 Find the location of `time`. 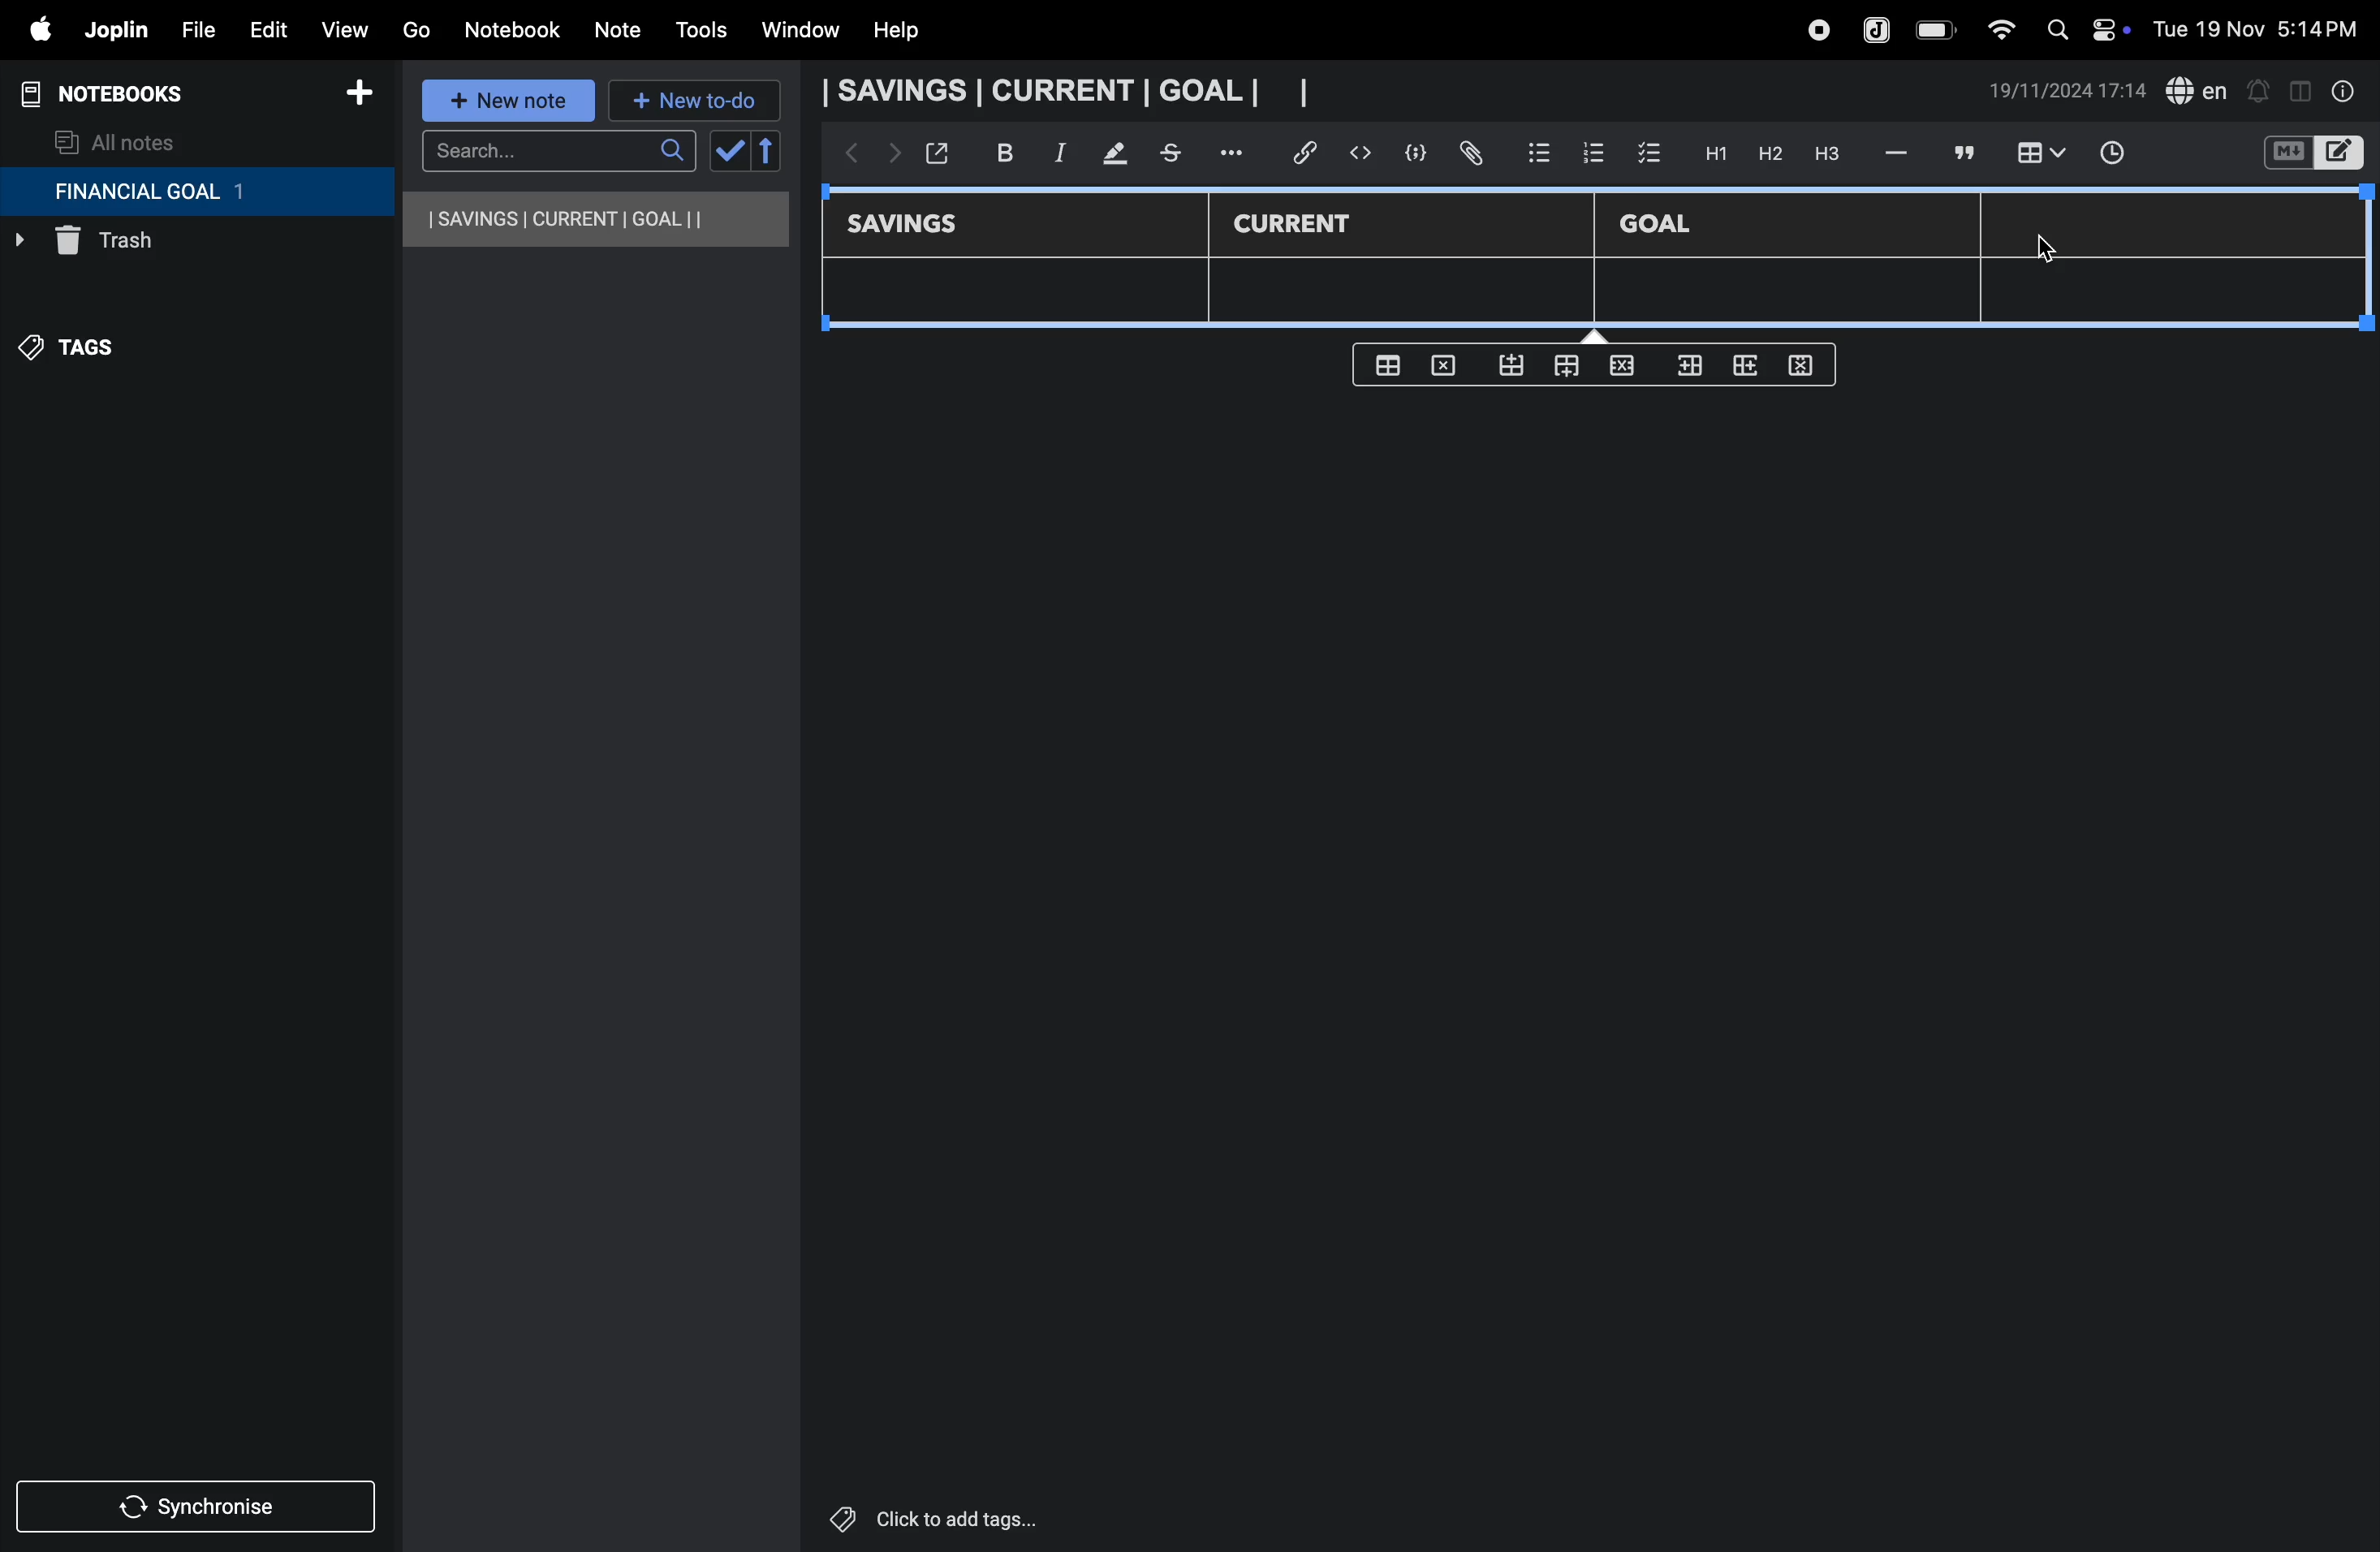

time is located at coordinates (2125, 155).